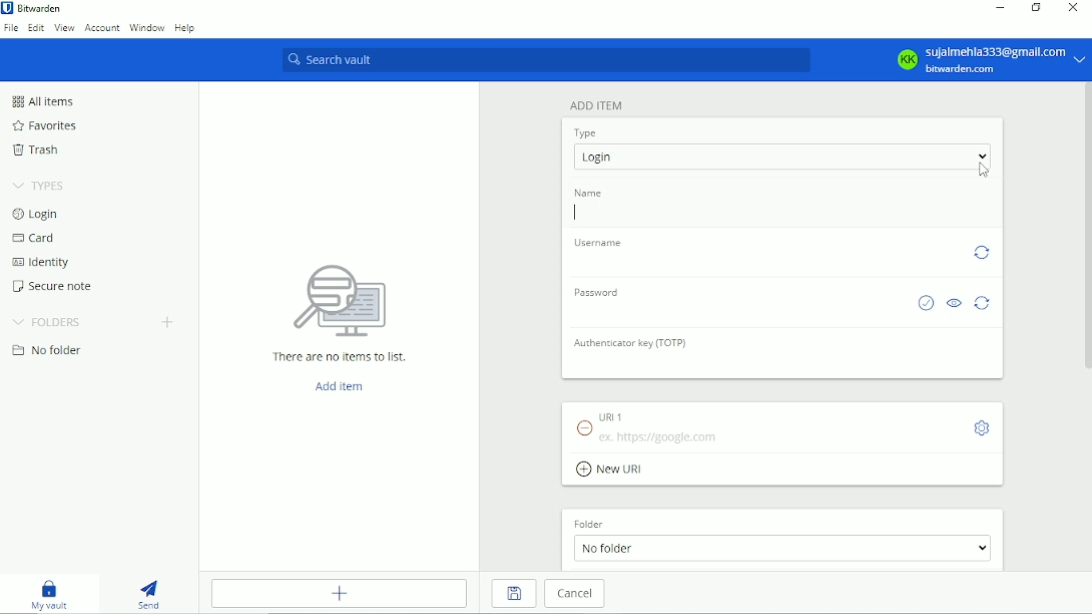 The image size is (1092, 614). I want to click on Folder, so click(608, 522).